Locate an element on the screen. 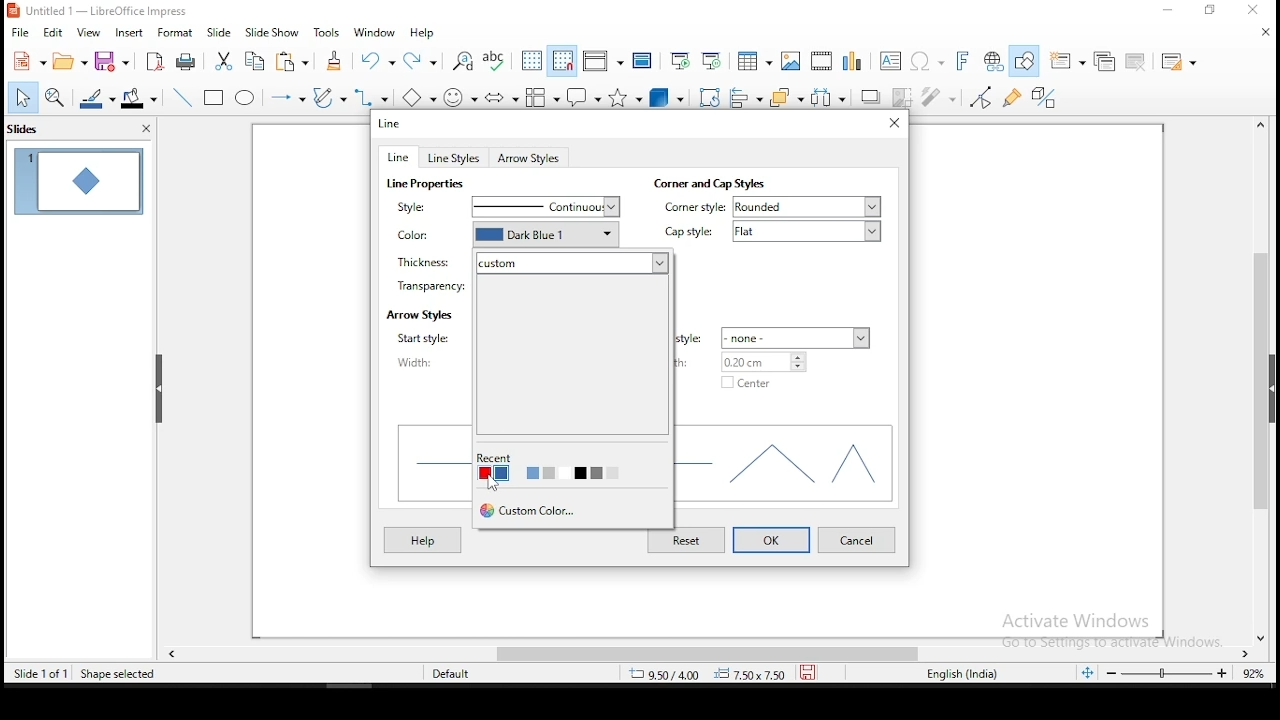 The width and height of the screenshot is (1280, 720). color is located at coordinates (426, 239).